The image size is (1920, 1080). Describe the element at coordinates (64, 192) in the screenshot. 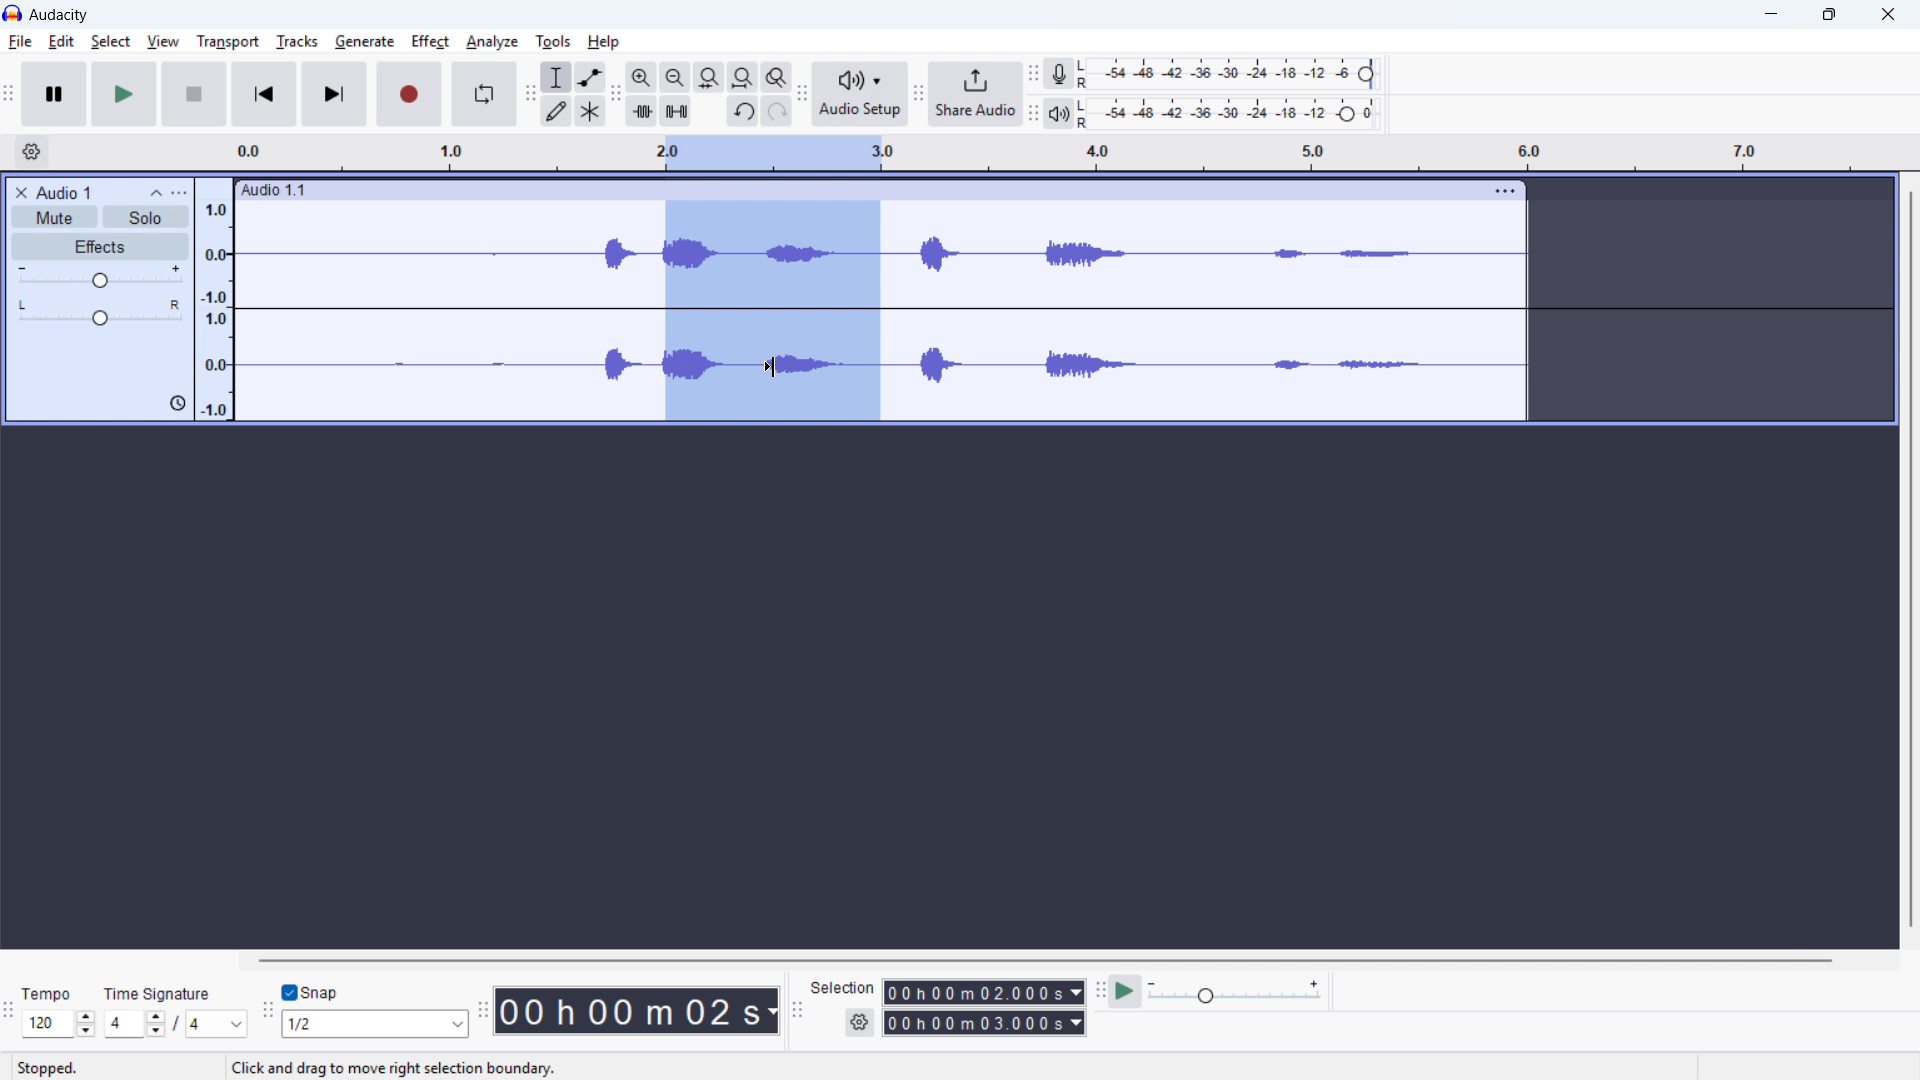

I see `Audio 1` at that location.